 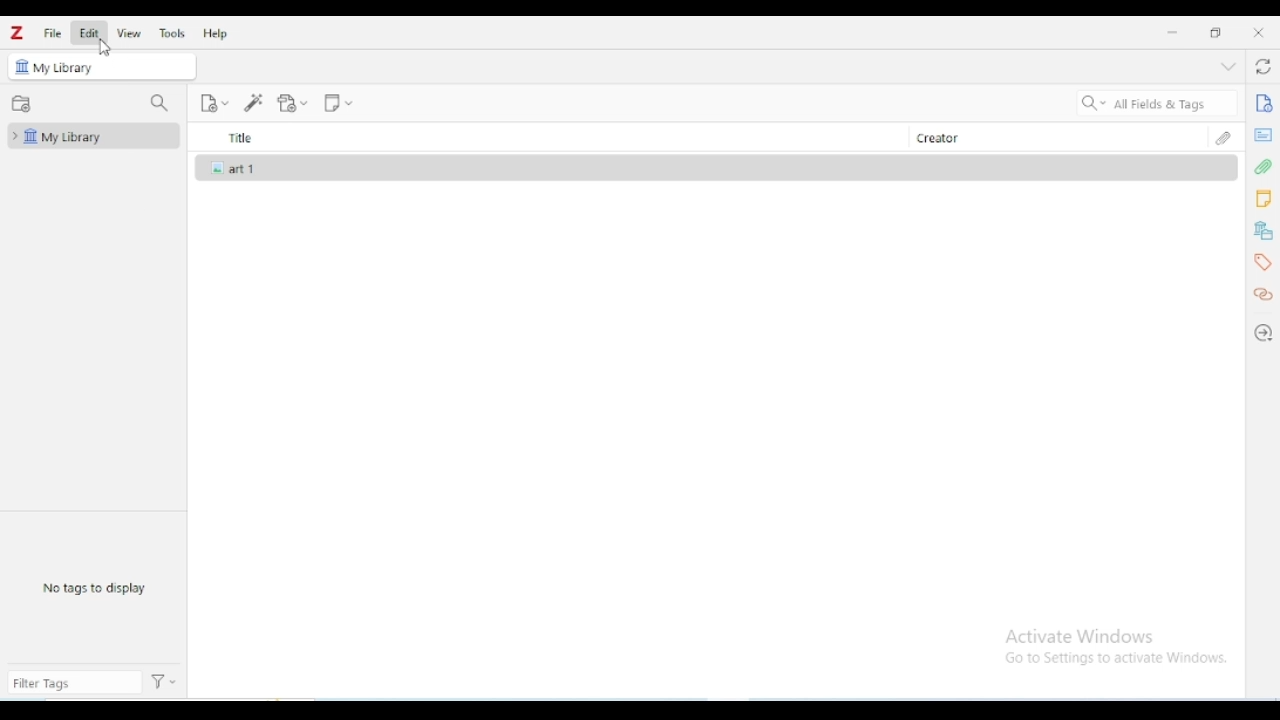 I want to click on filter collections, so click(x=158, y=103).